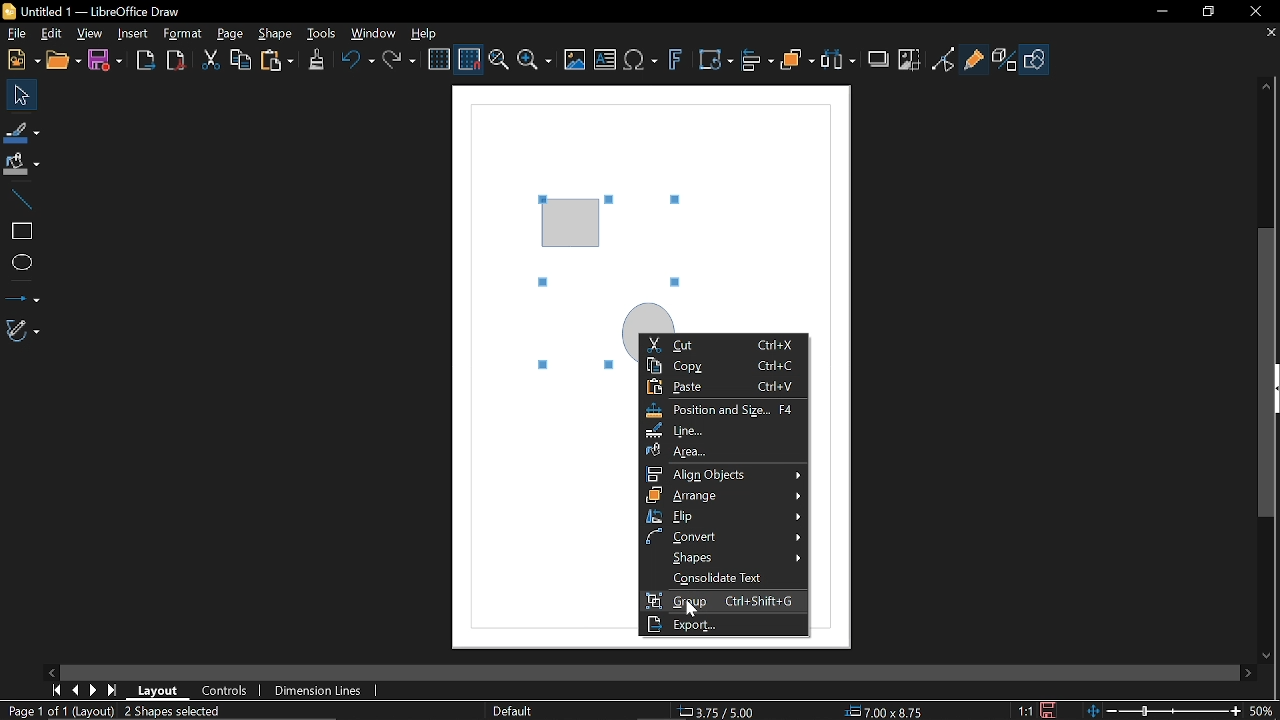 The image size is (1280, 720). Describe the element at coordinates (727, 343) in the screenshot. I see `Cut` at that location.